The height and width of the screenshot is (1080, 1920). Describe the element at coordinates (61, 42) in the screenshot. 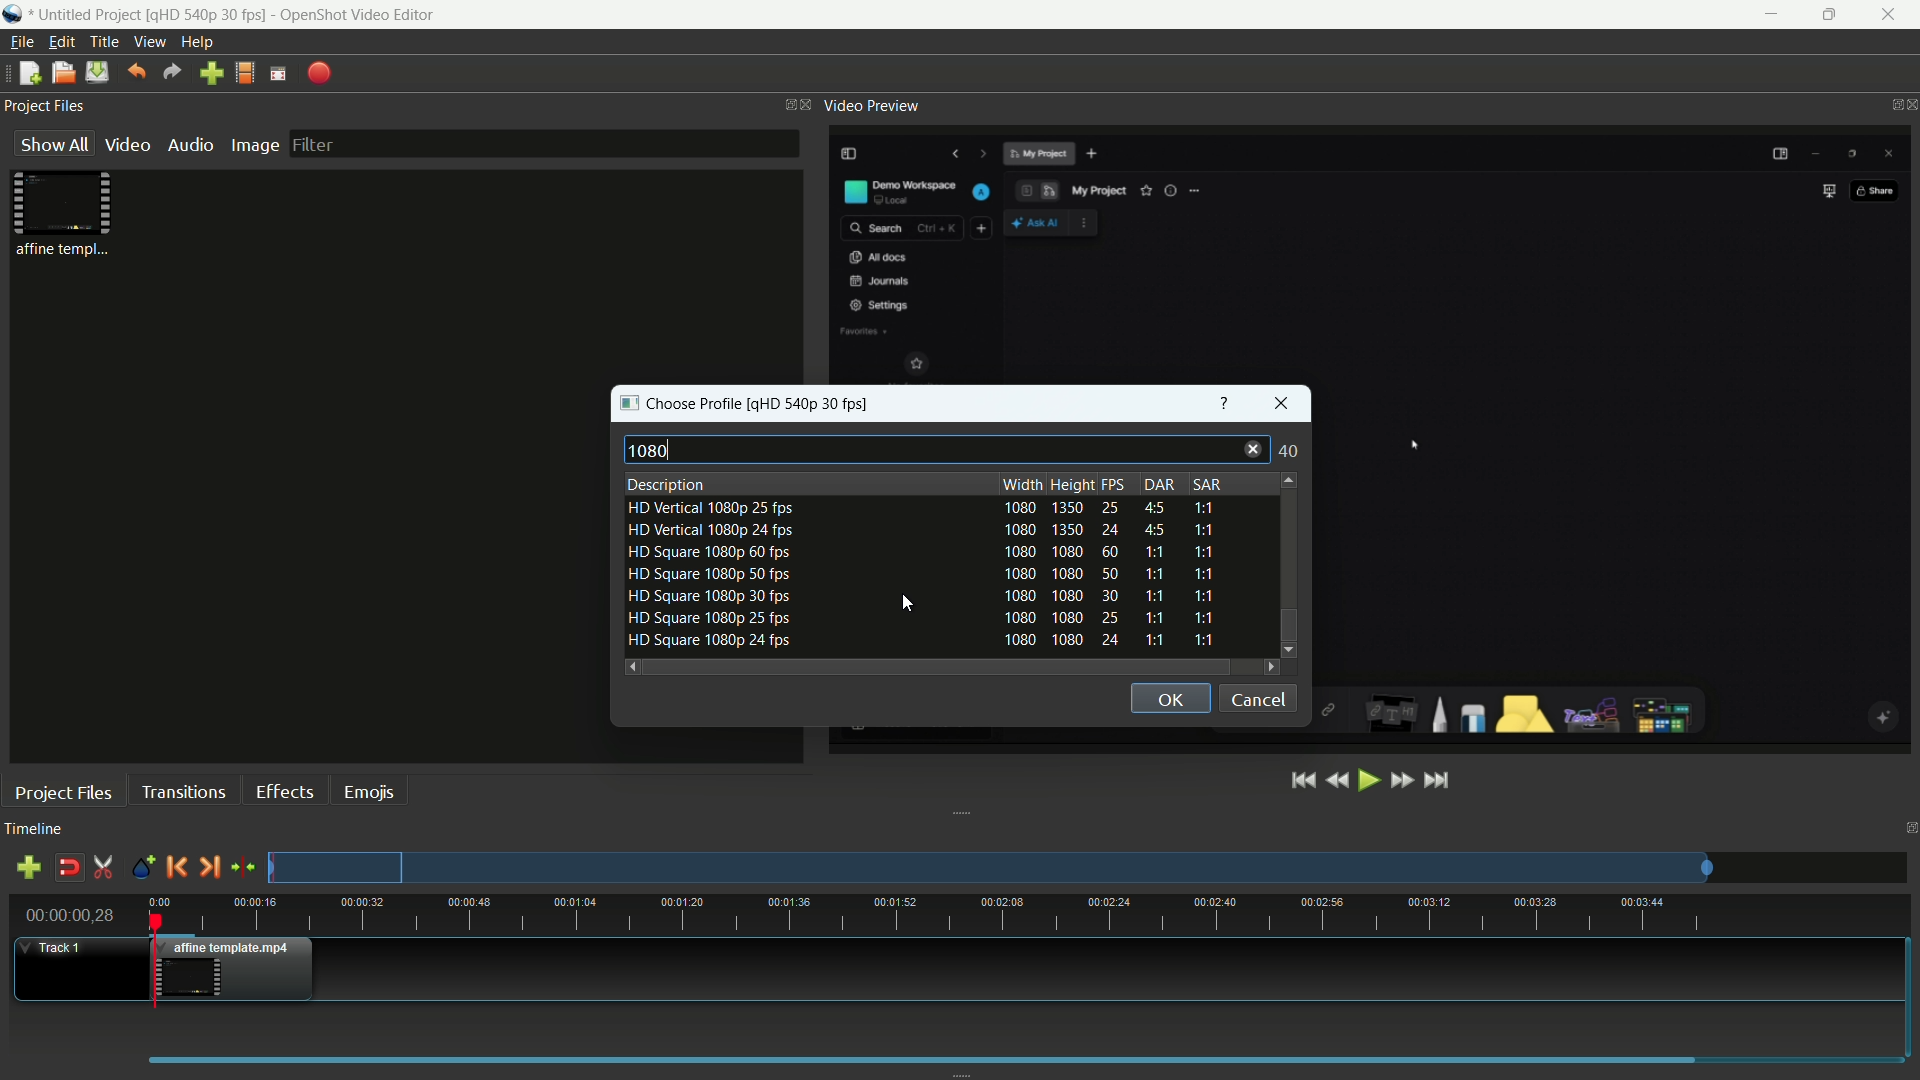

I see `edit menu` at that location.